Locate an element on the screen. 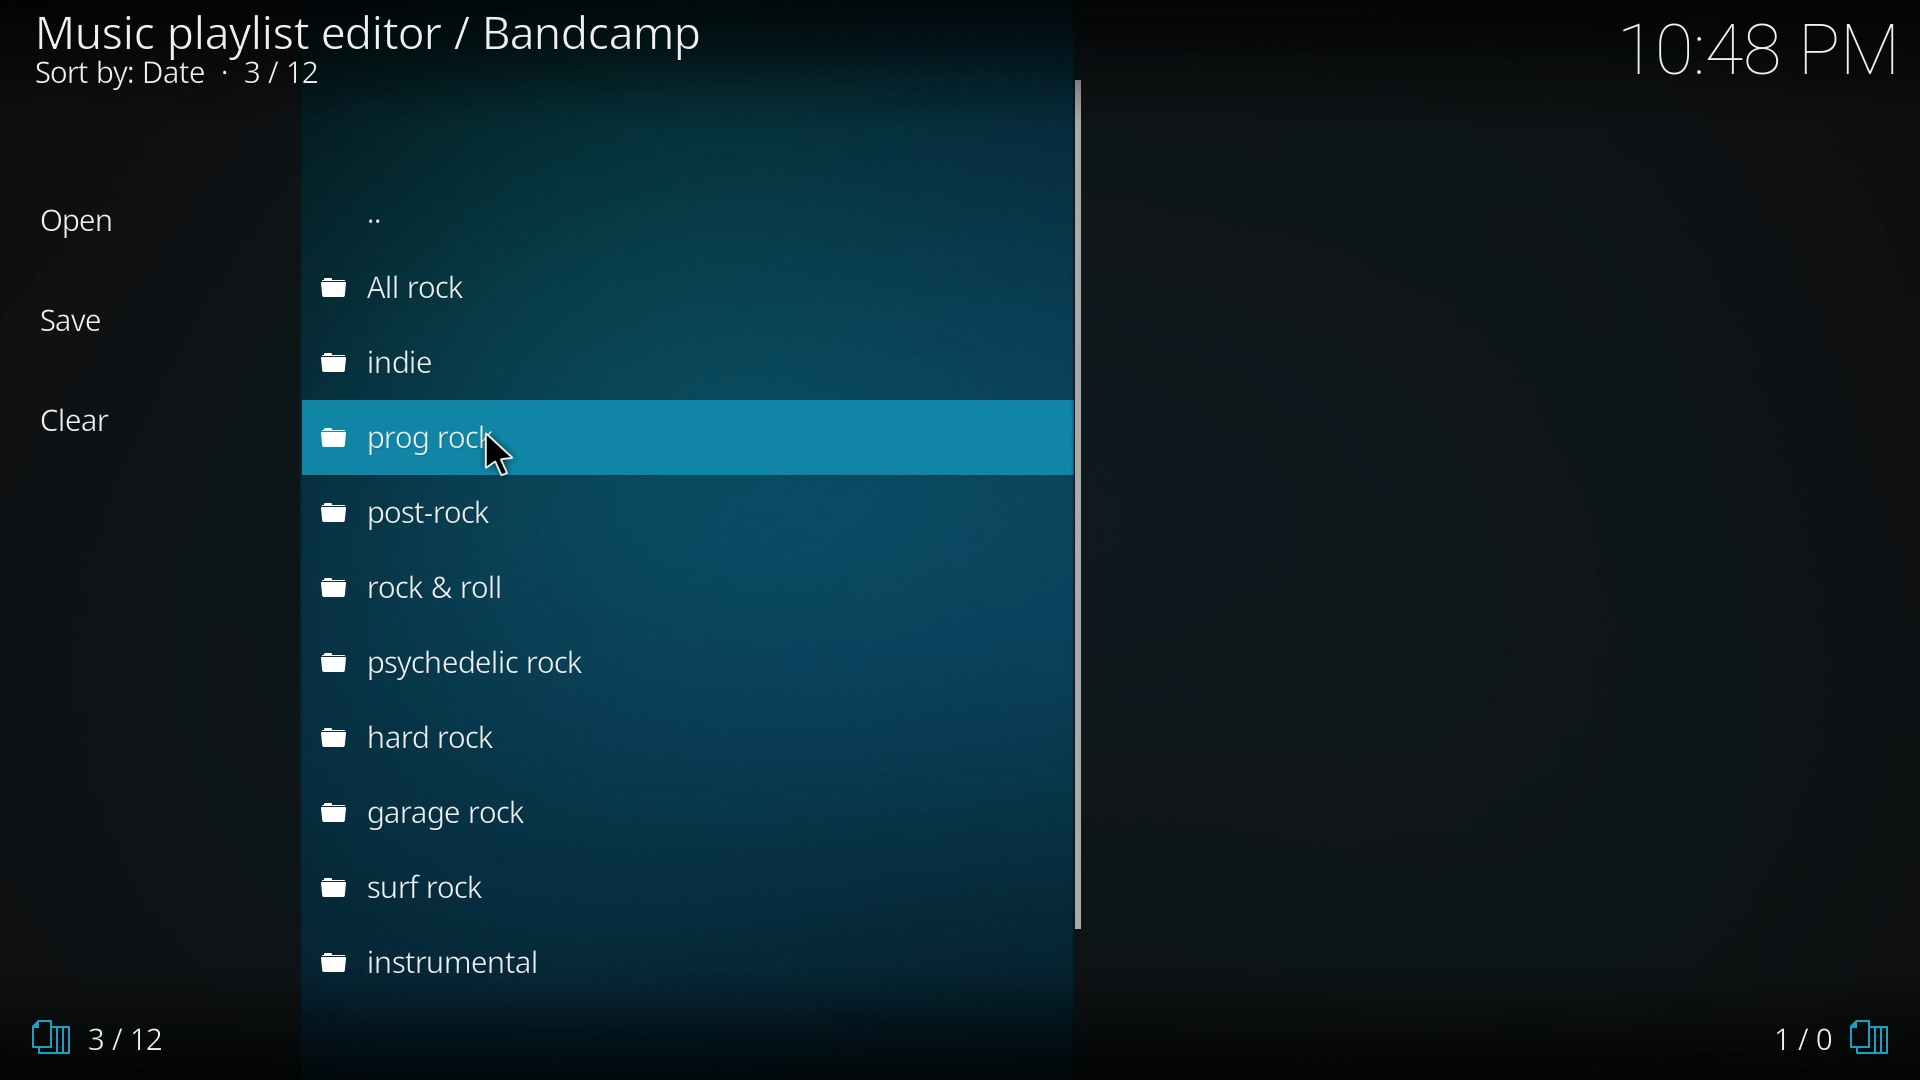 The width and height of the screenshot is (1920, 1080). 3/12 is located at coordinates (118, 1038).